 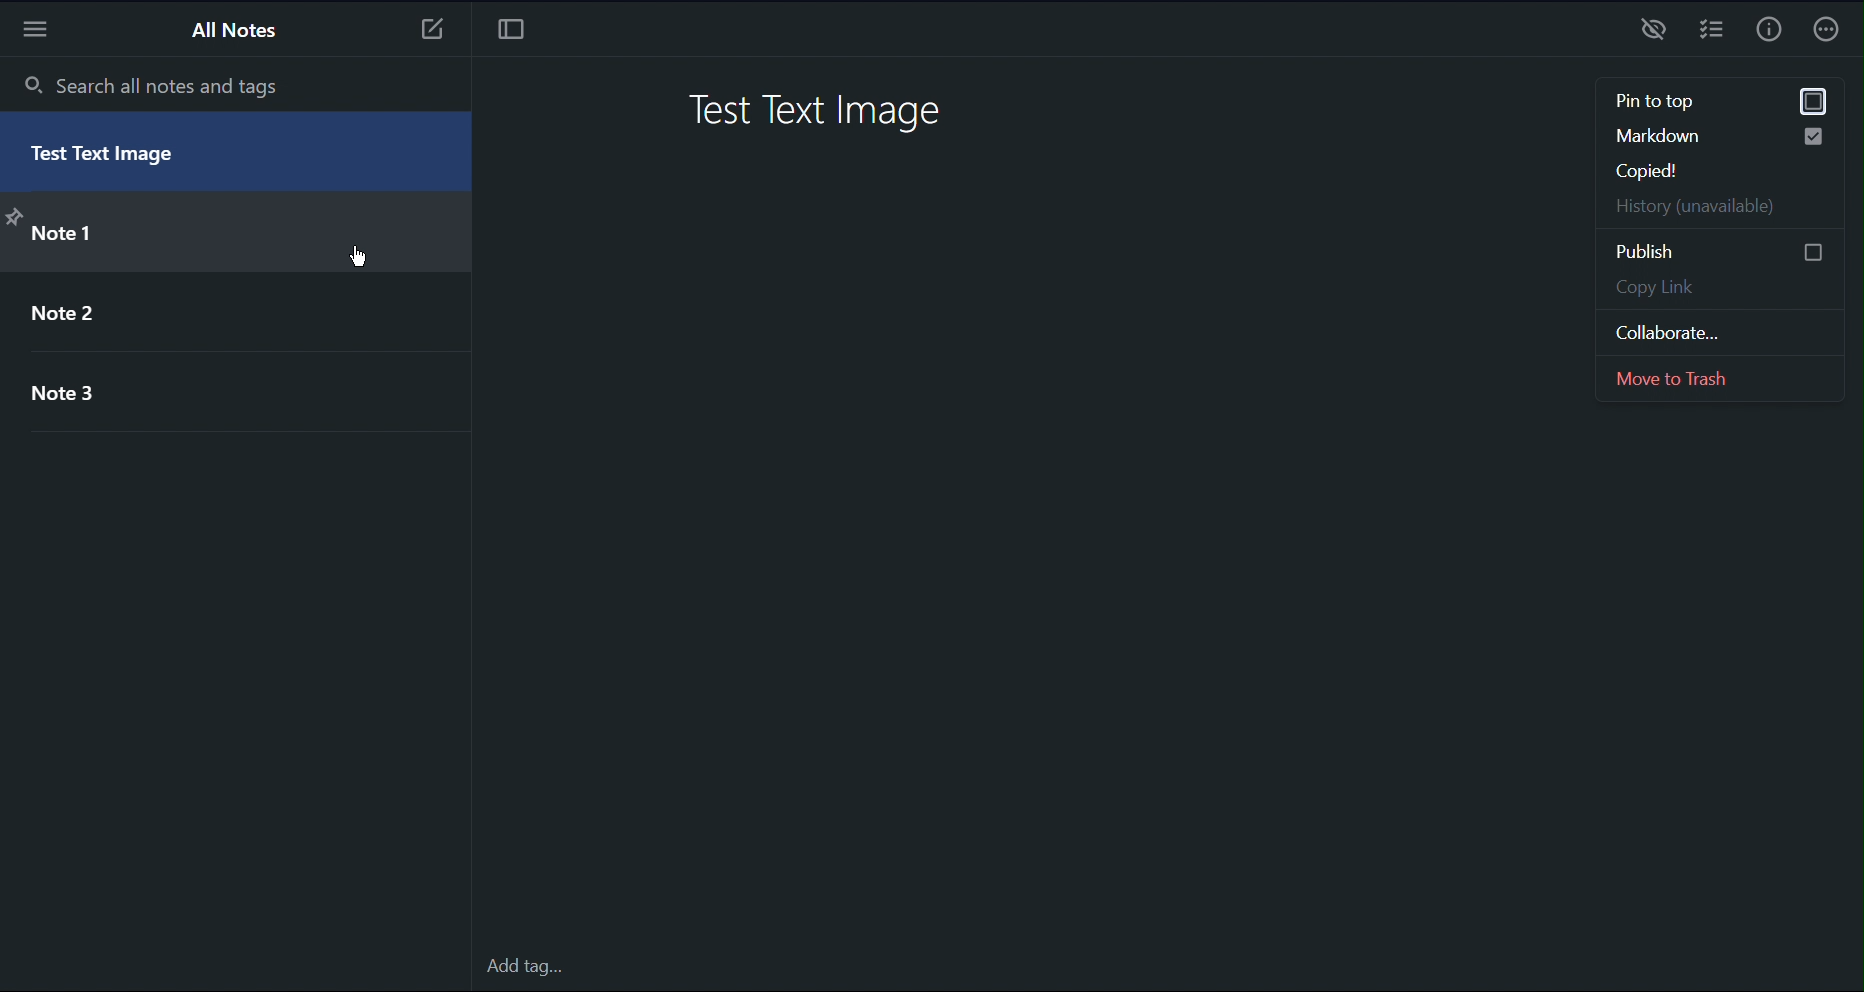 I want to click on Add tag, so click(x=529, y=967).